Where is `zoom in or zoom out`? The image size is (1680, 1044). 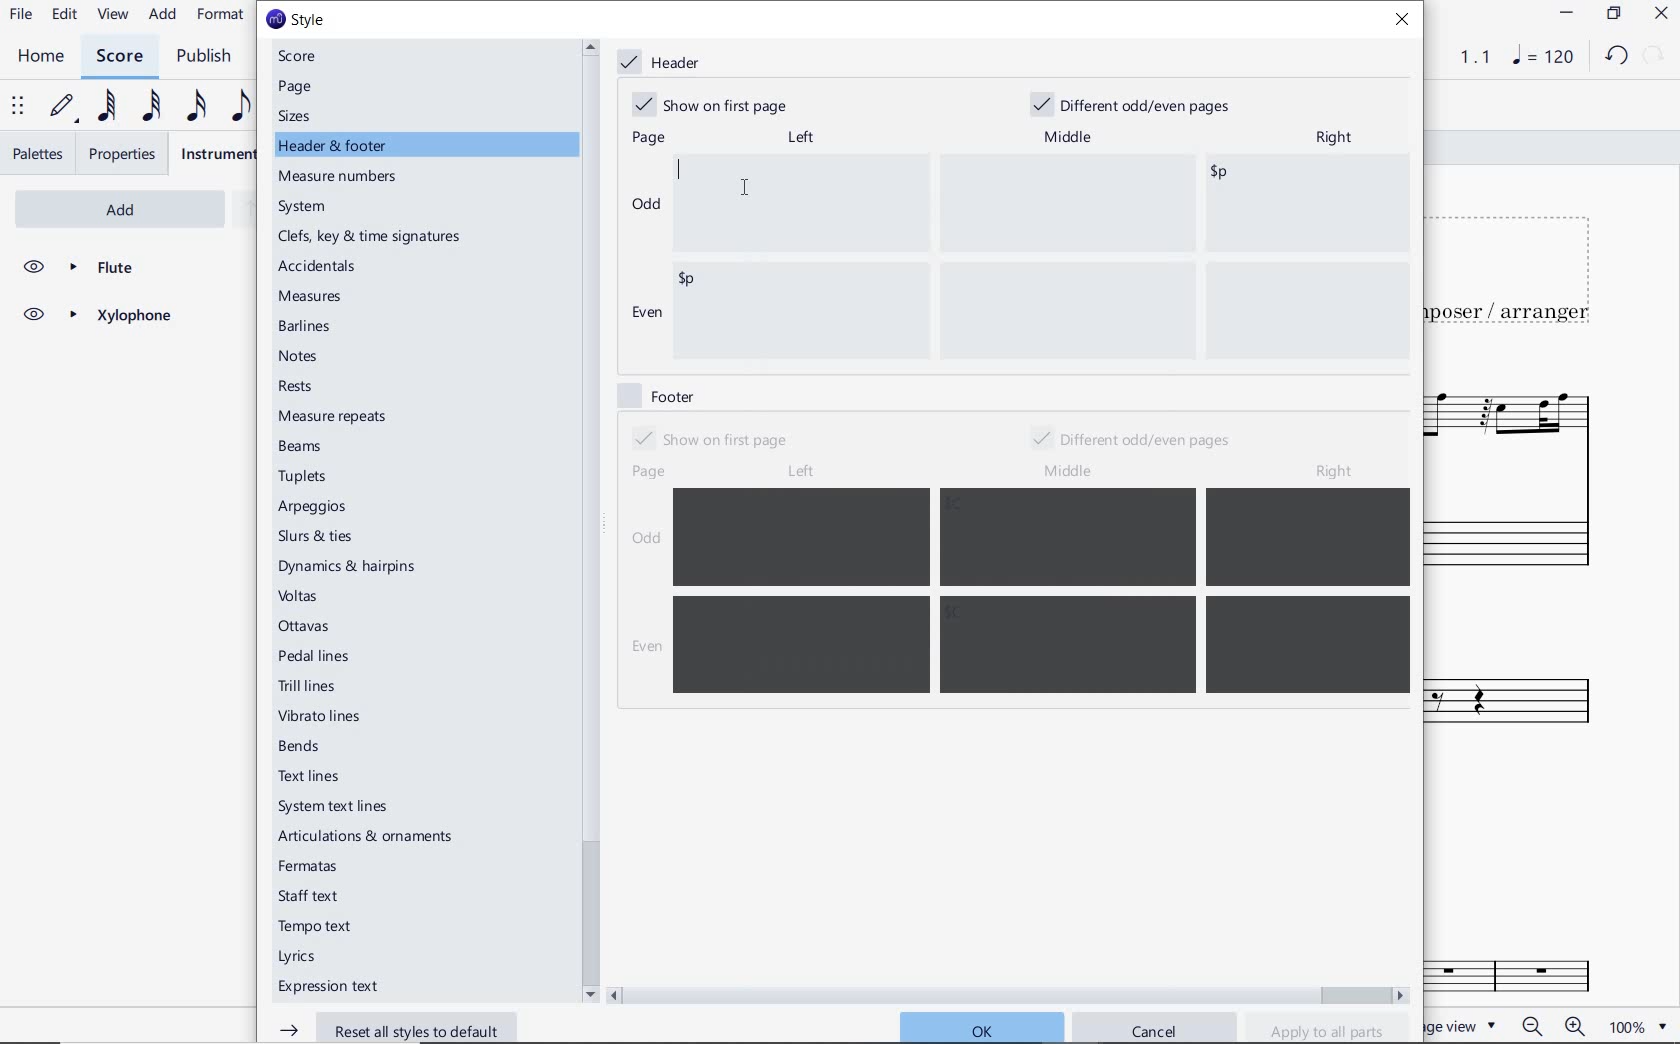
zoom in or zoom out is located at coordinates (1551, 1025).